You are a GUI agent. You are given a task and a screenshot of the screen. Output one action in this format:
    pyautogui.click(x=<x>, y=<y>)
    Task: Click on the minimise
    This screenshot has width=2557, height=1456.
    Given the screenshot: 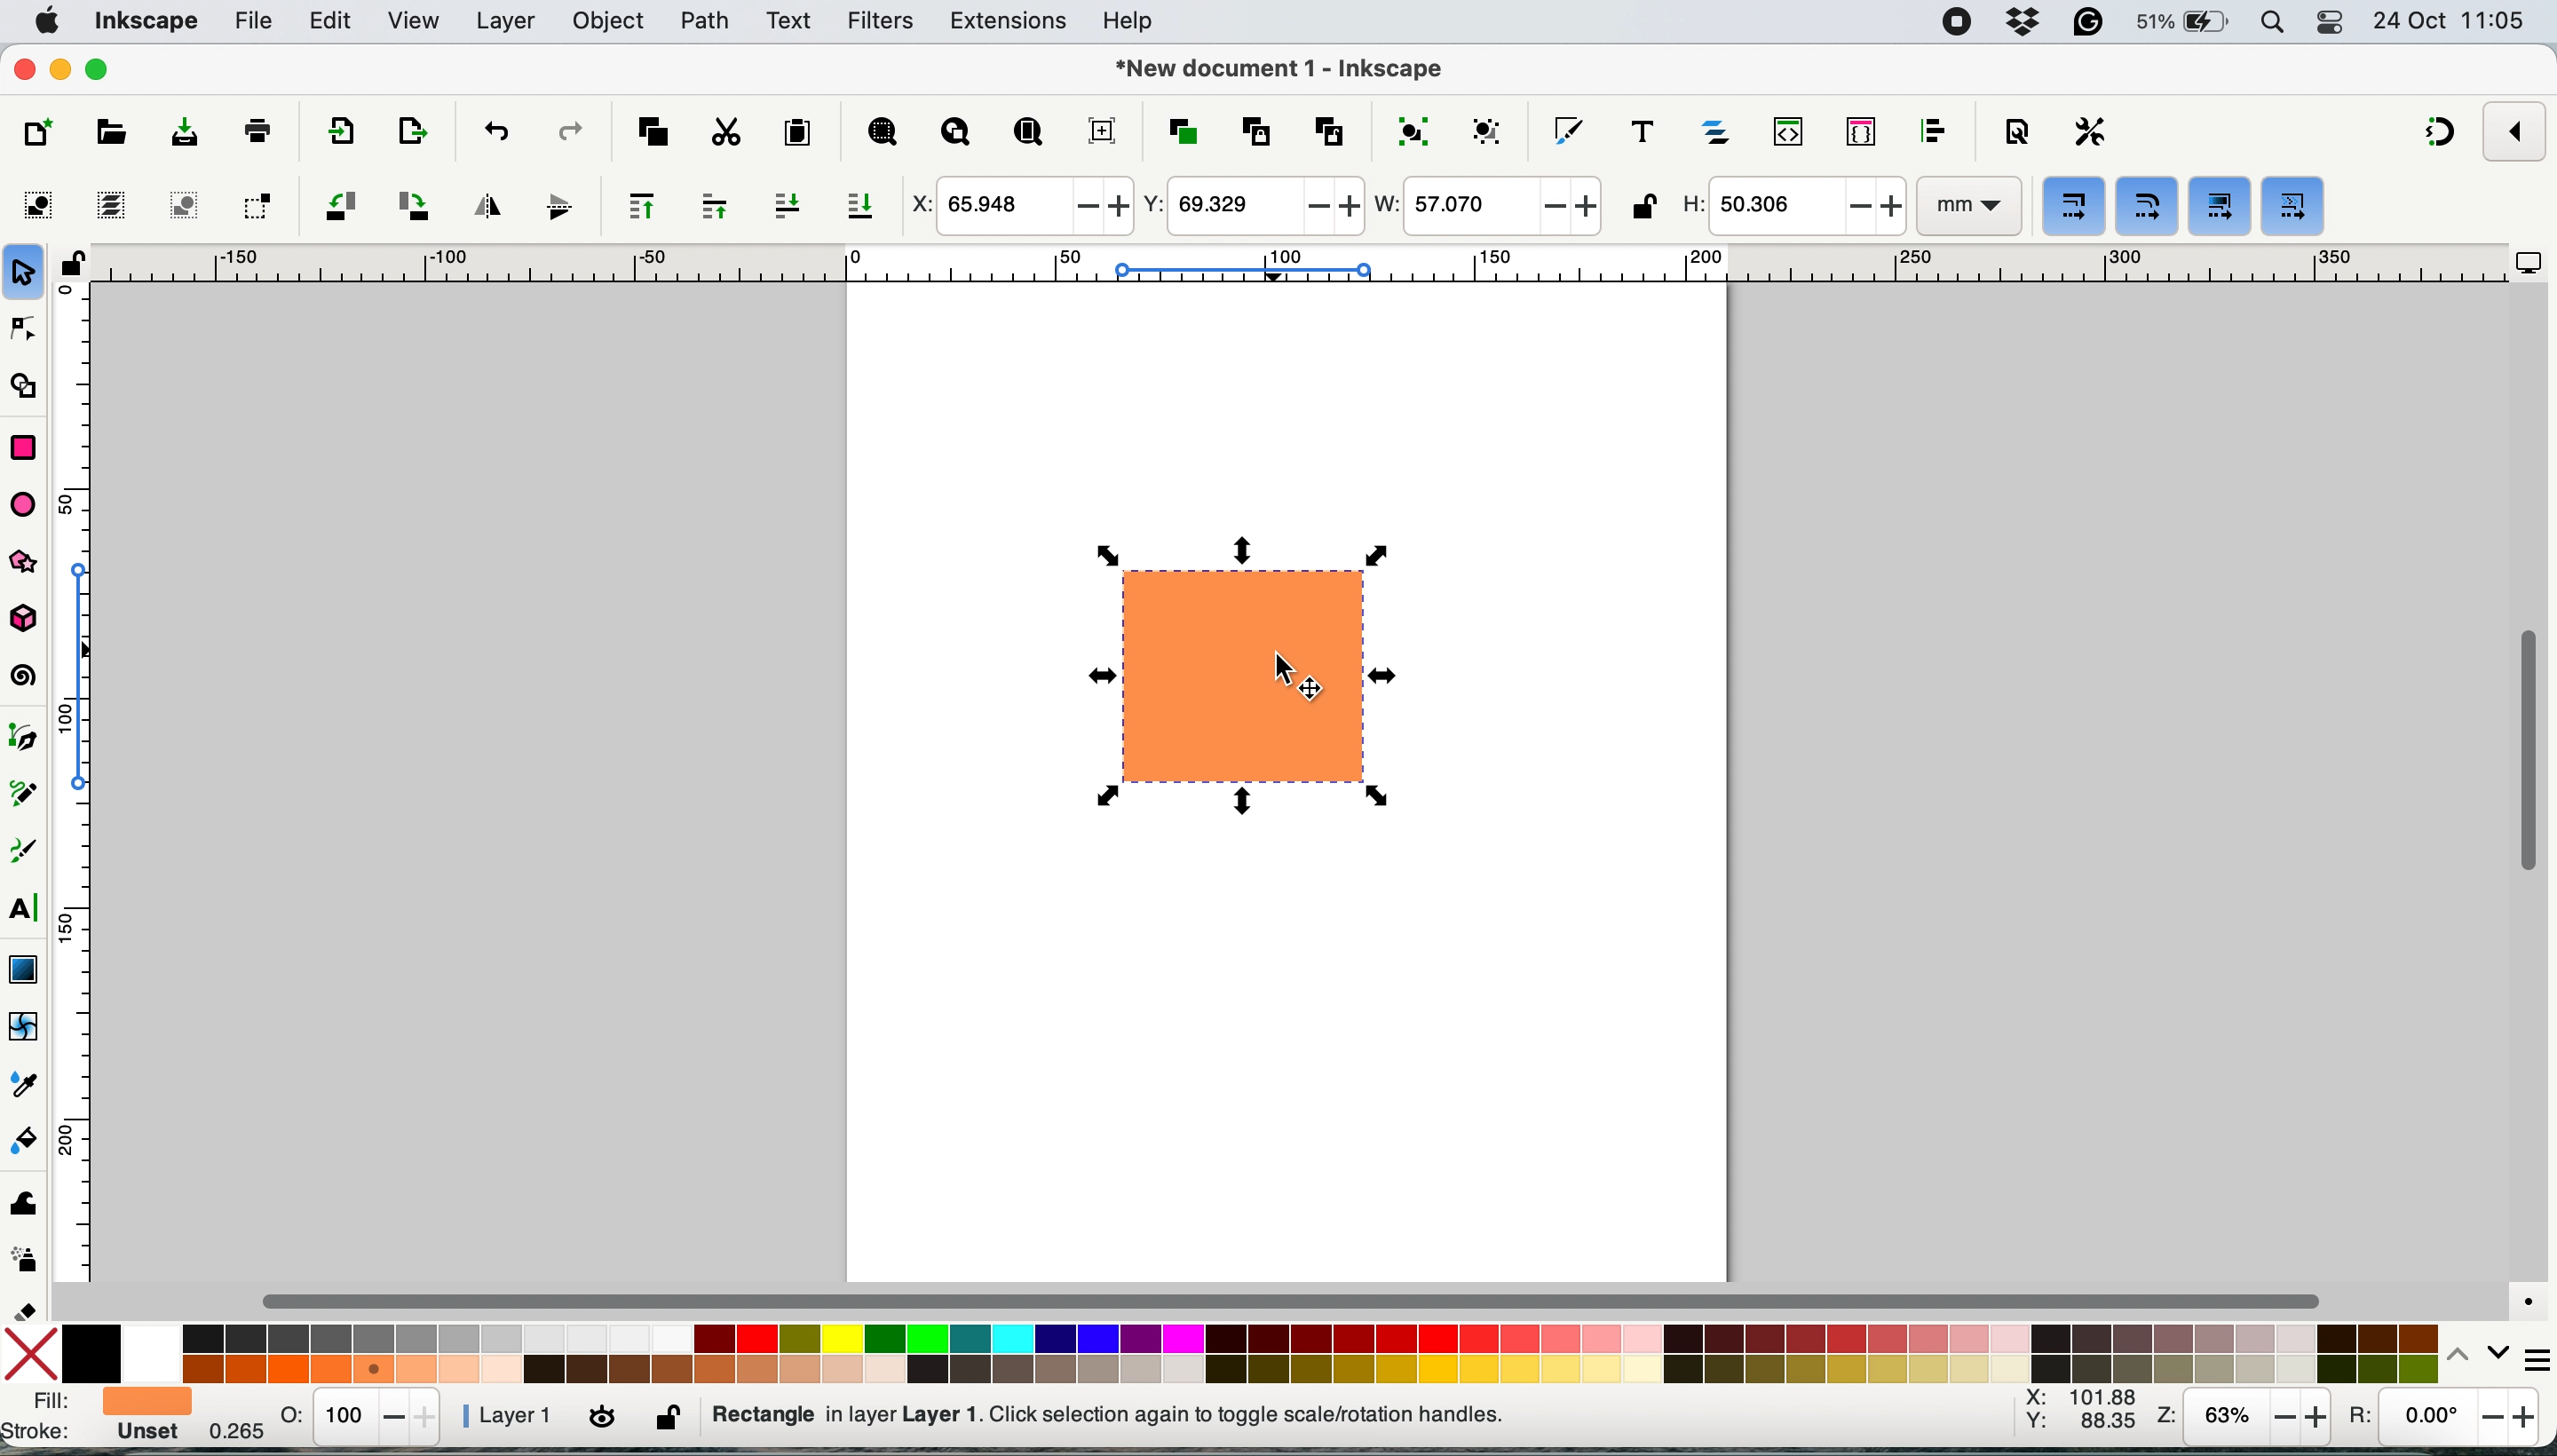 What is the action you would take?
    pyautogui.click(x=60, y=67)
    